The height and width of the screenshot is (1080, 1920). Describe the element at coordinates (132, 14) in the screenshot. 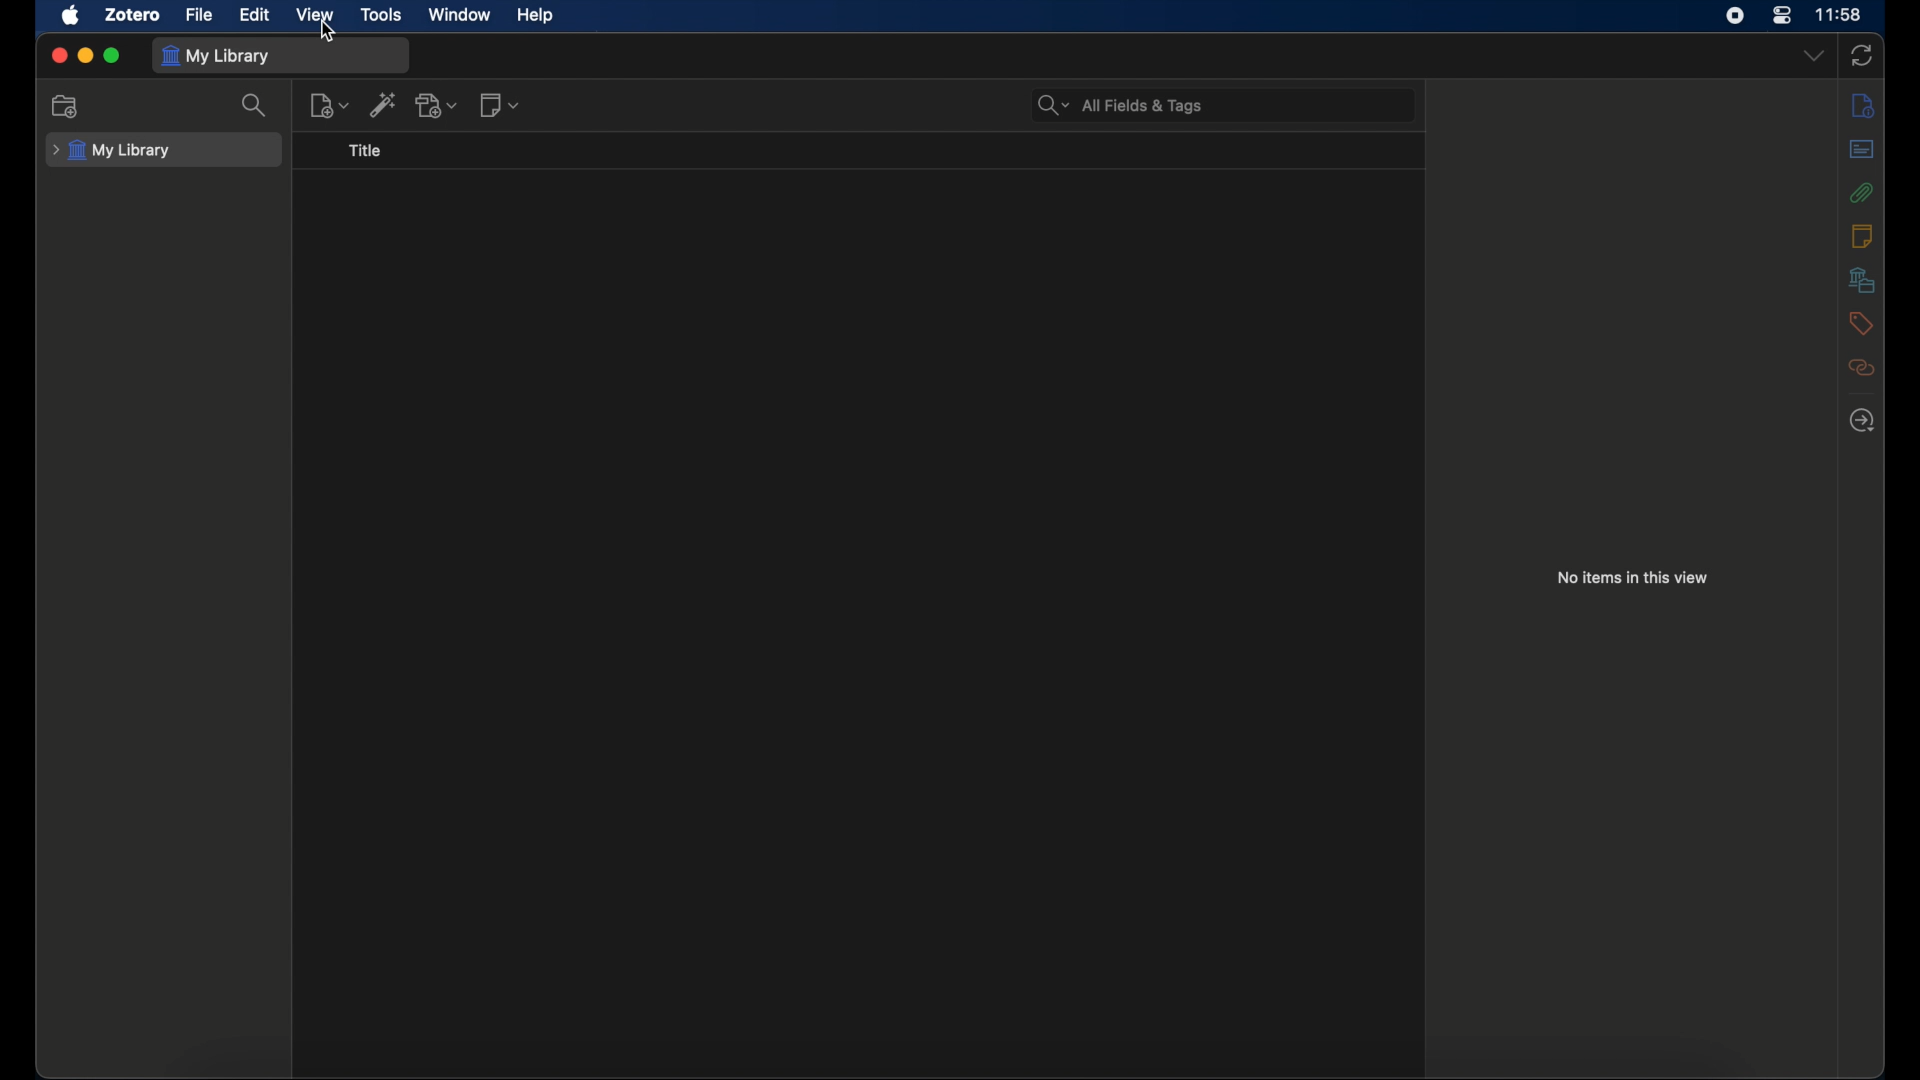

I see `zotero` at that location.